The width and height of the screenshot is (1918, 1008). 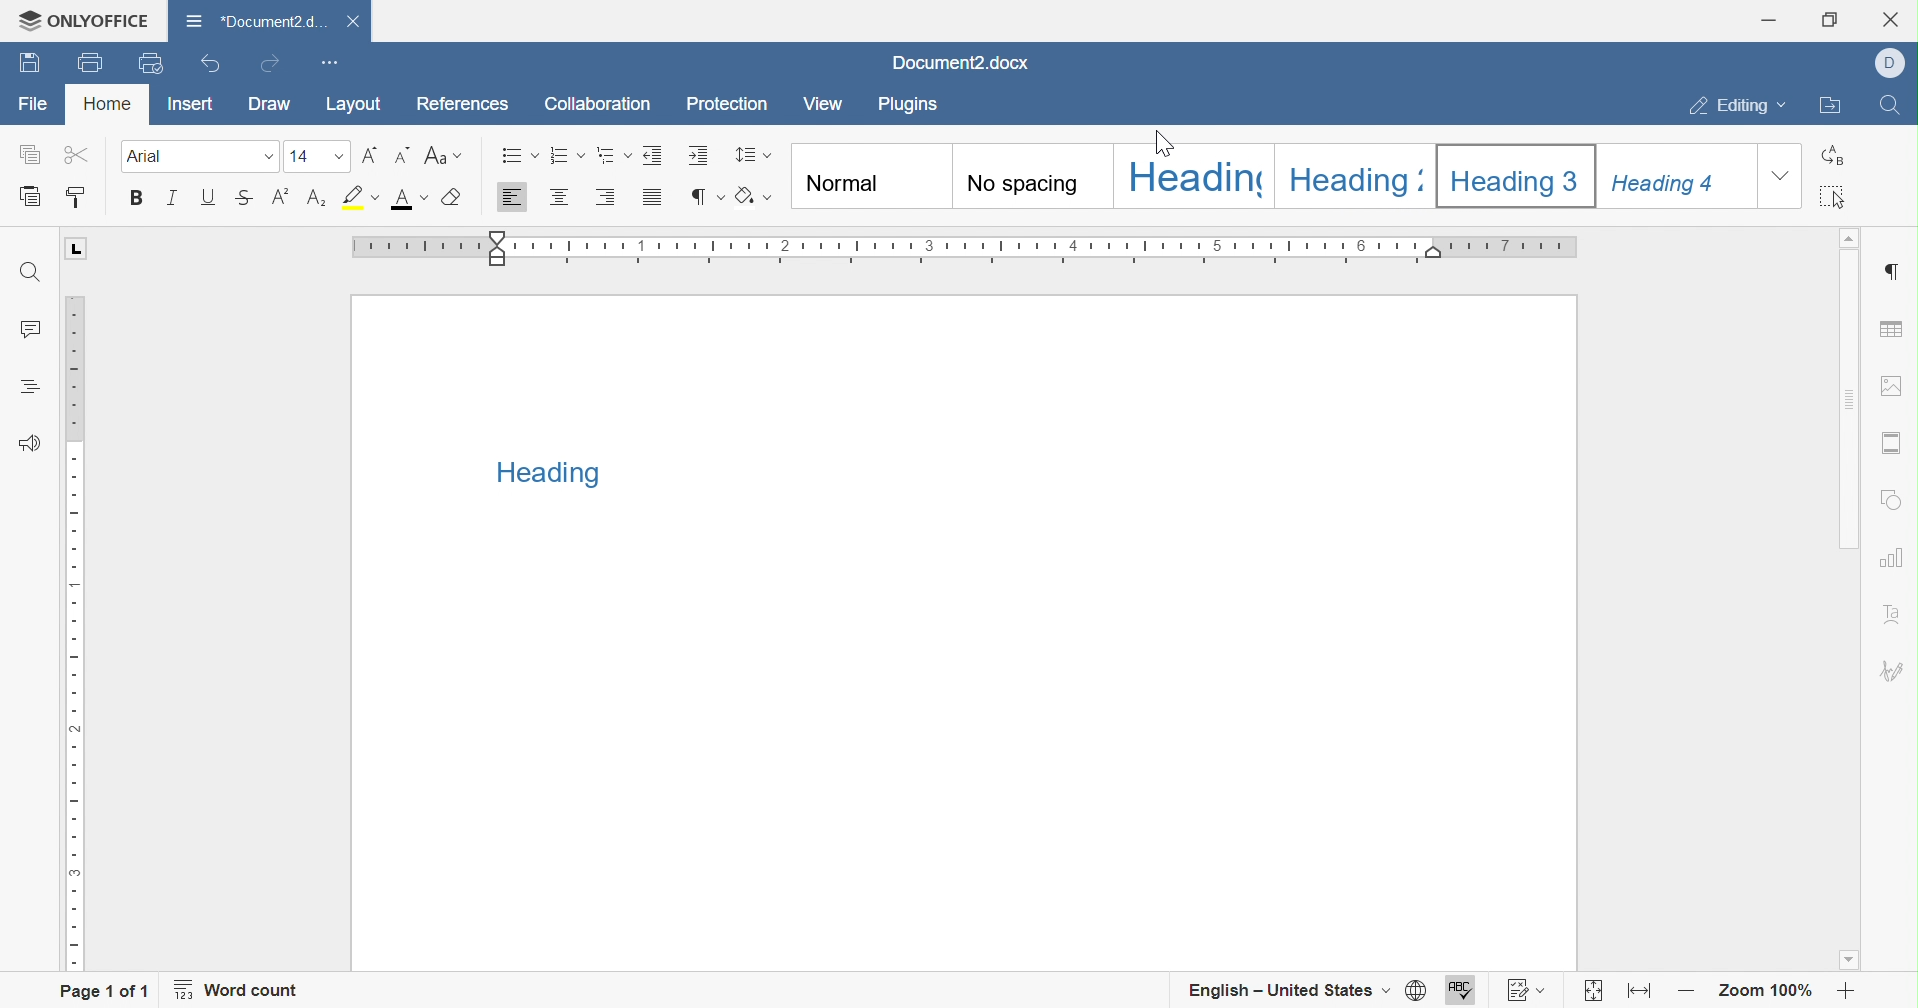 I want to click on Document2.docx, so click(x=957, y=63).